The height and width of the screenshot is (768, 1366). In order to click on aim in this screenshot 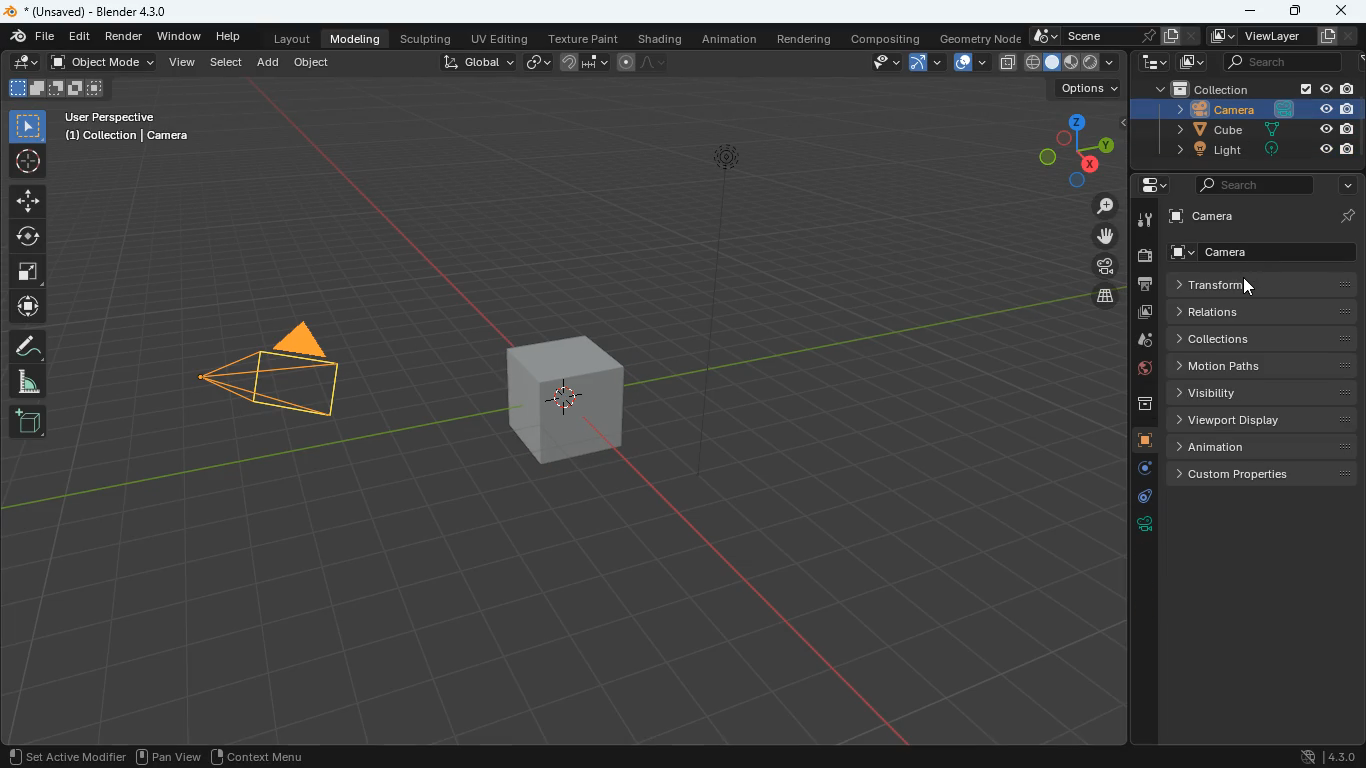, I will do `click(32, 161)`.